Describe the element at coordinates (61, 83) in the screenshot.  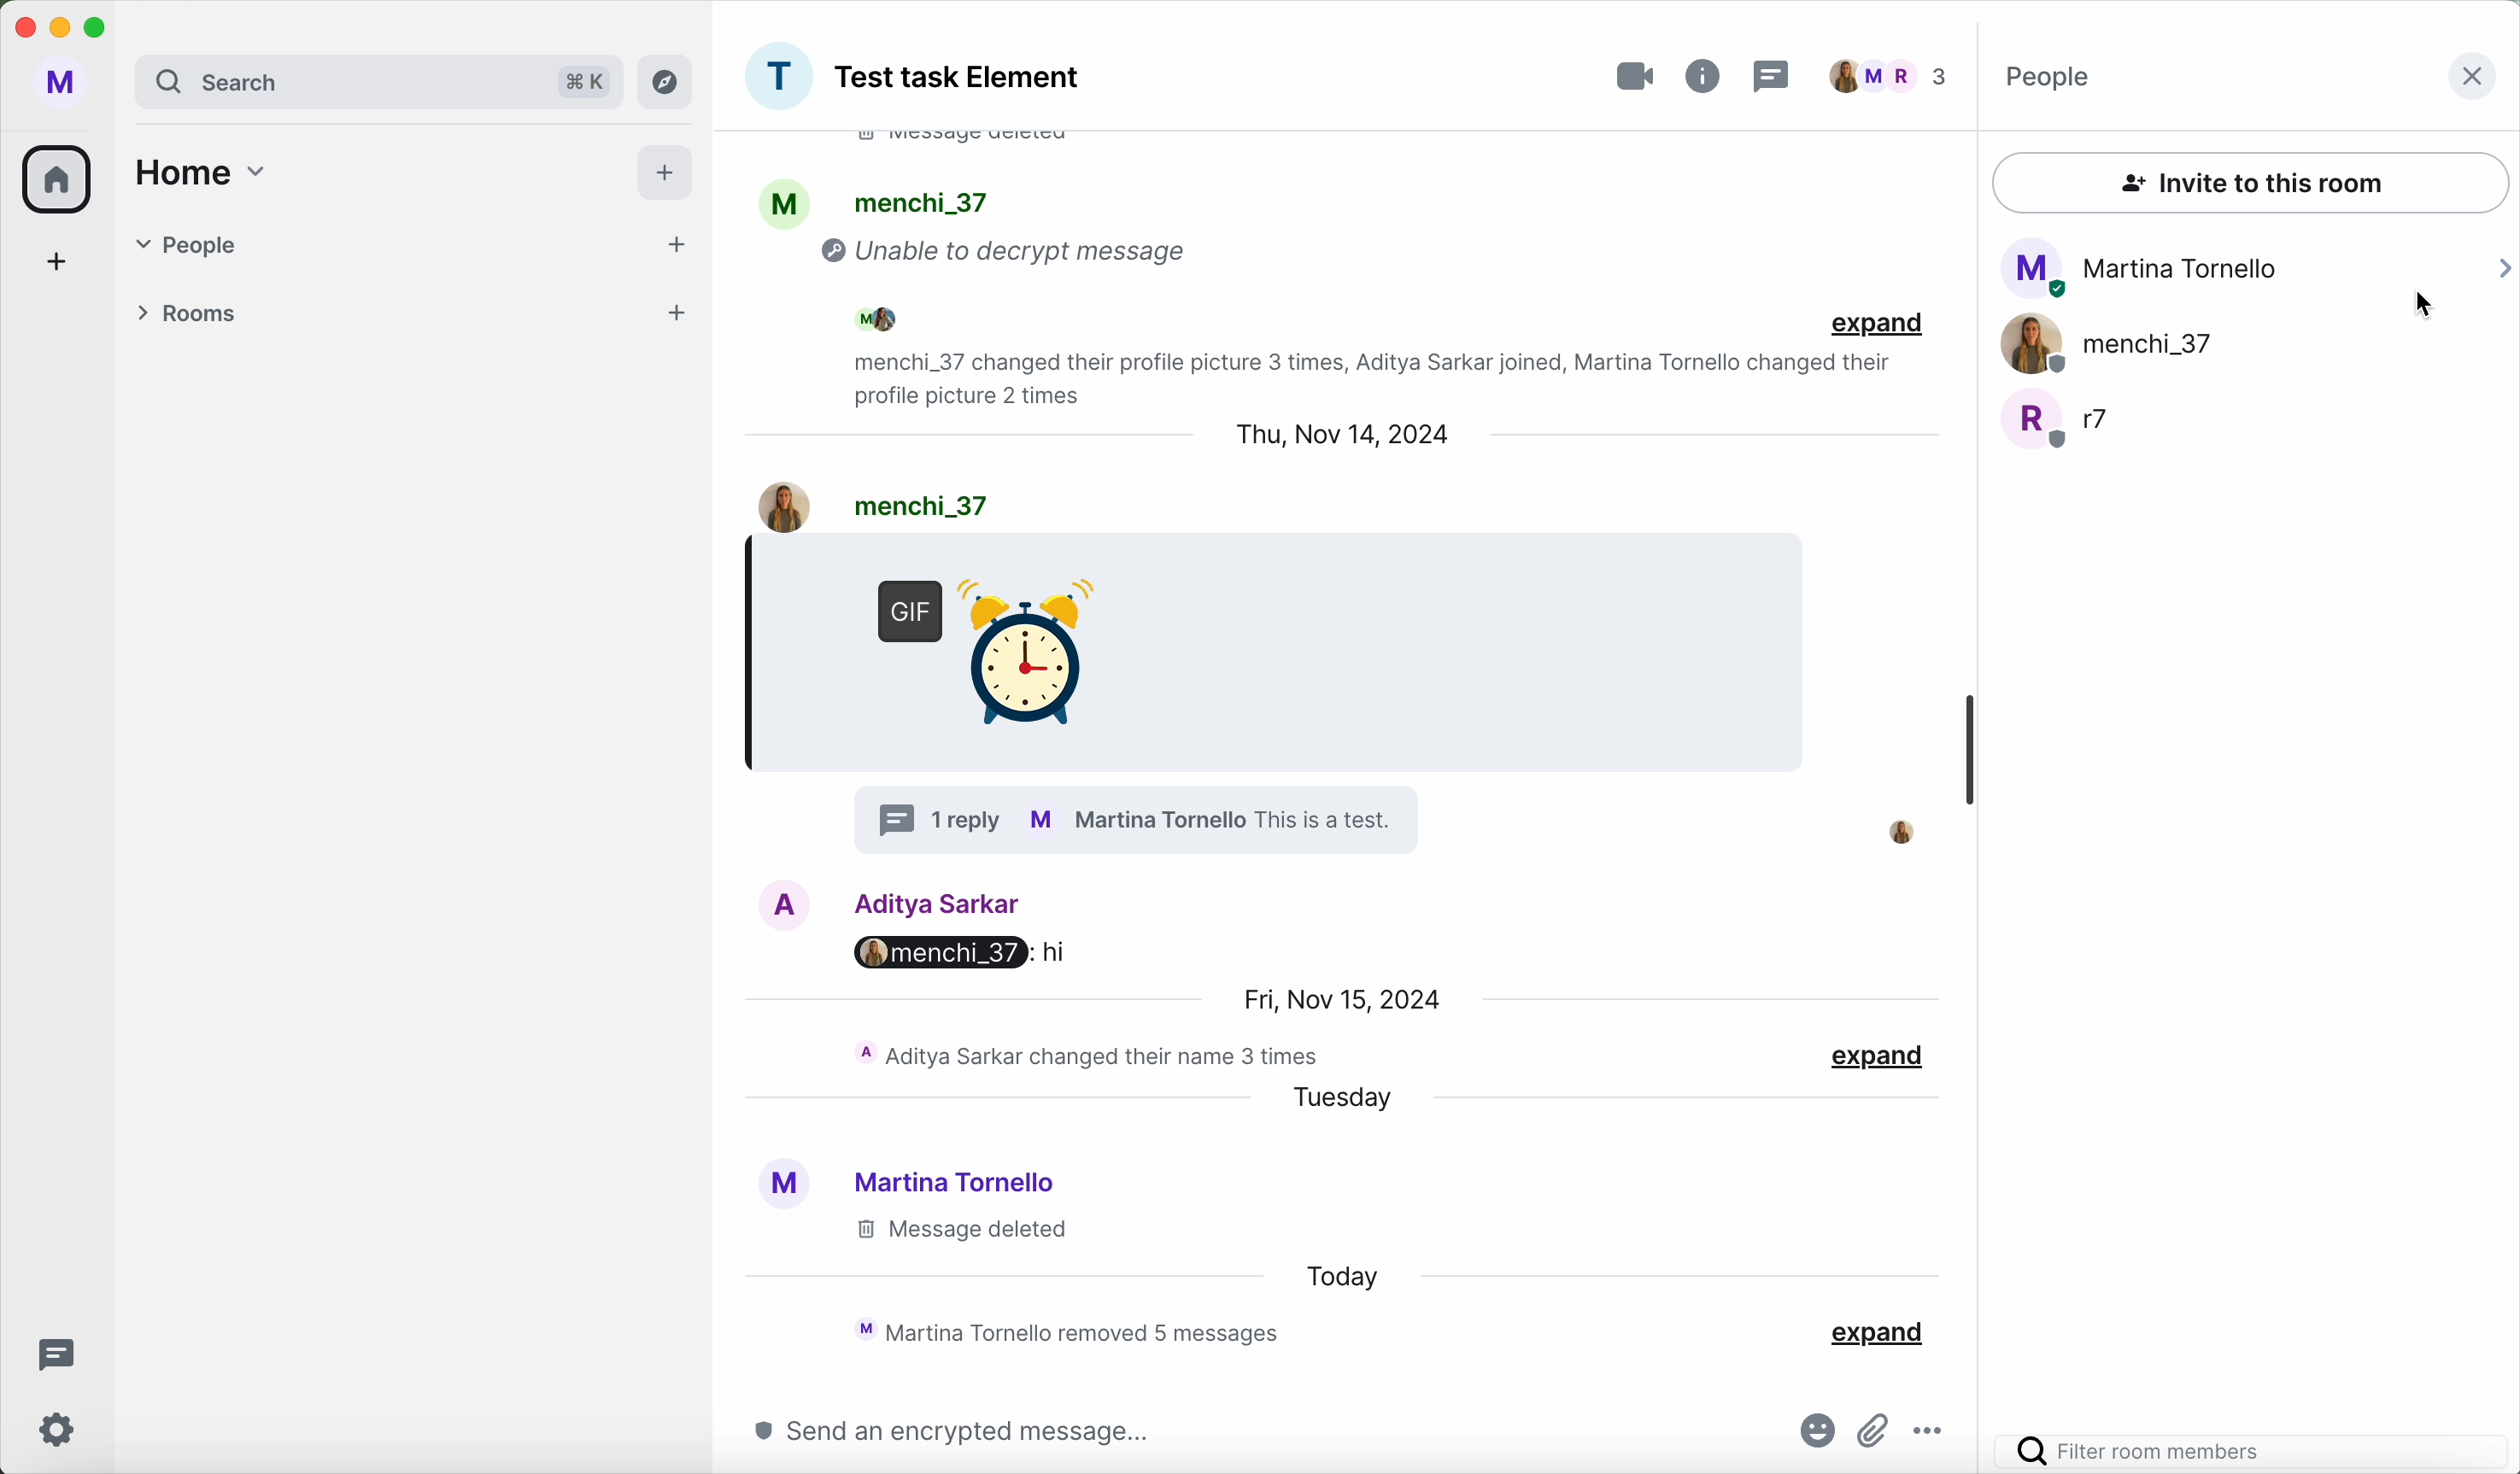
I see `user profile` at that location.